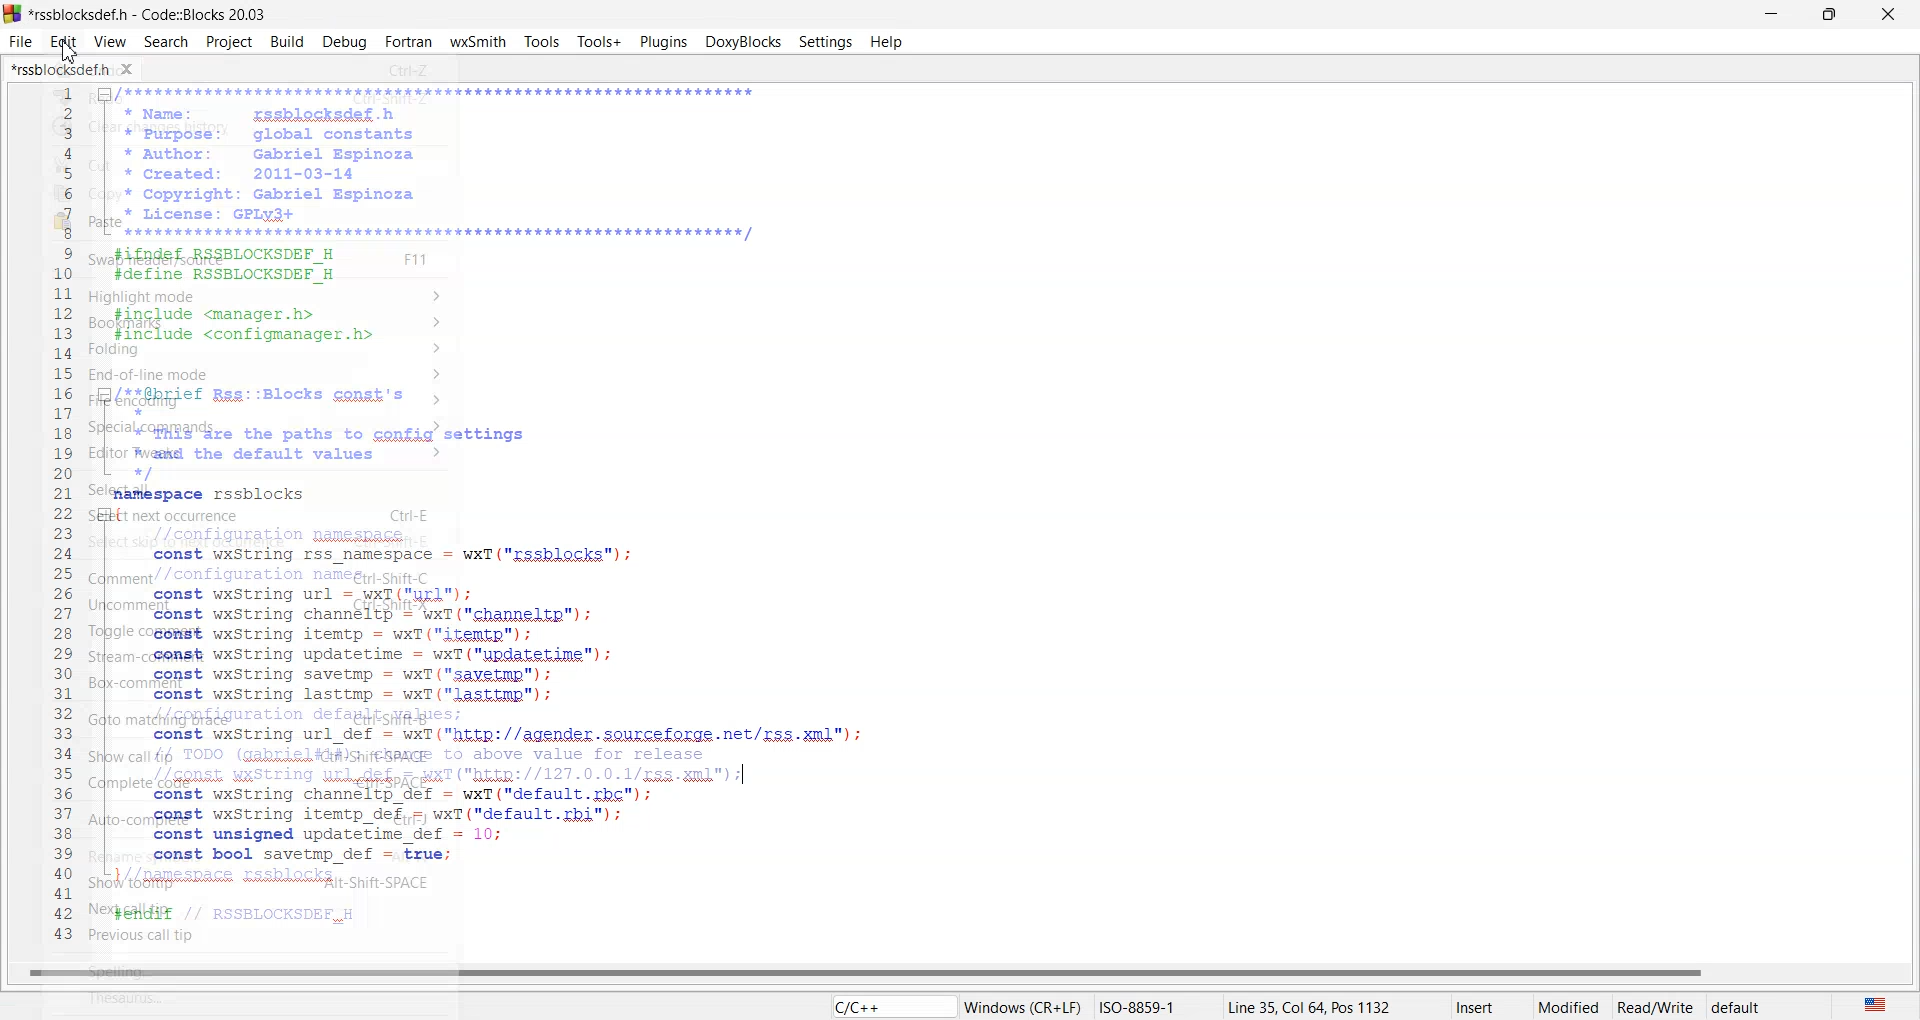 Image resolution: width=1920 pixels, height=1020 pixels. I want to click on File, so click(21, 41).